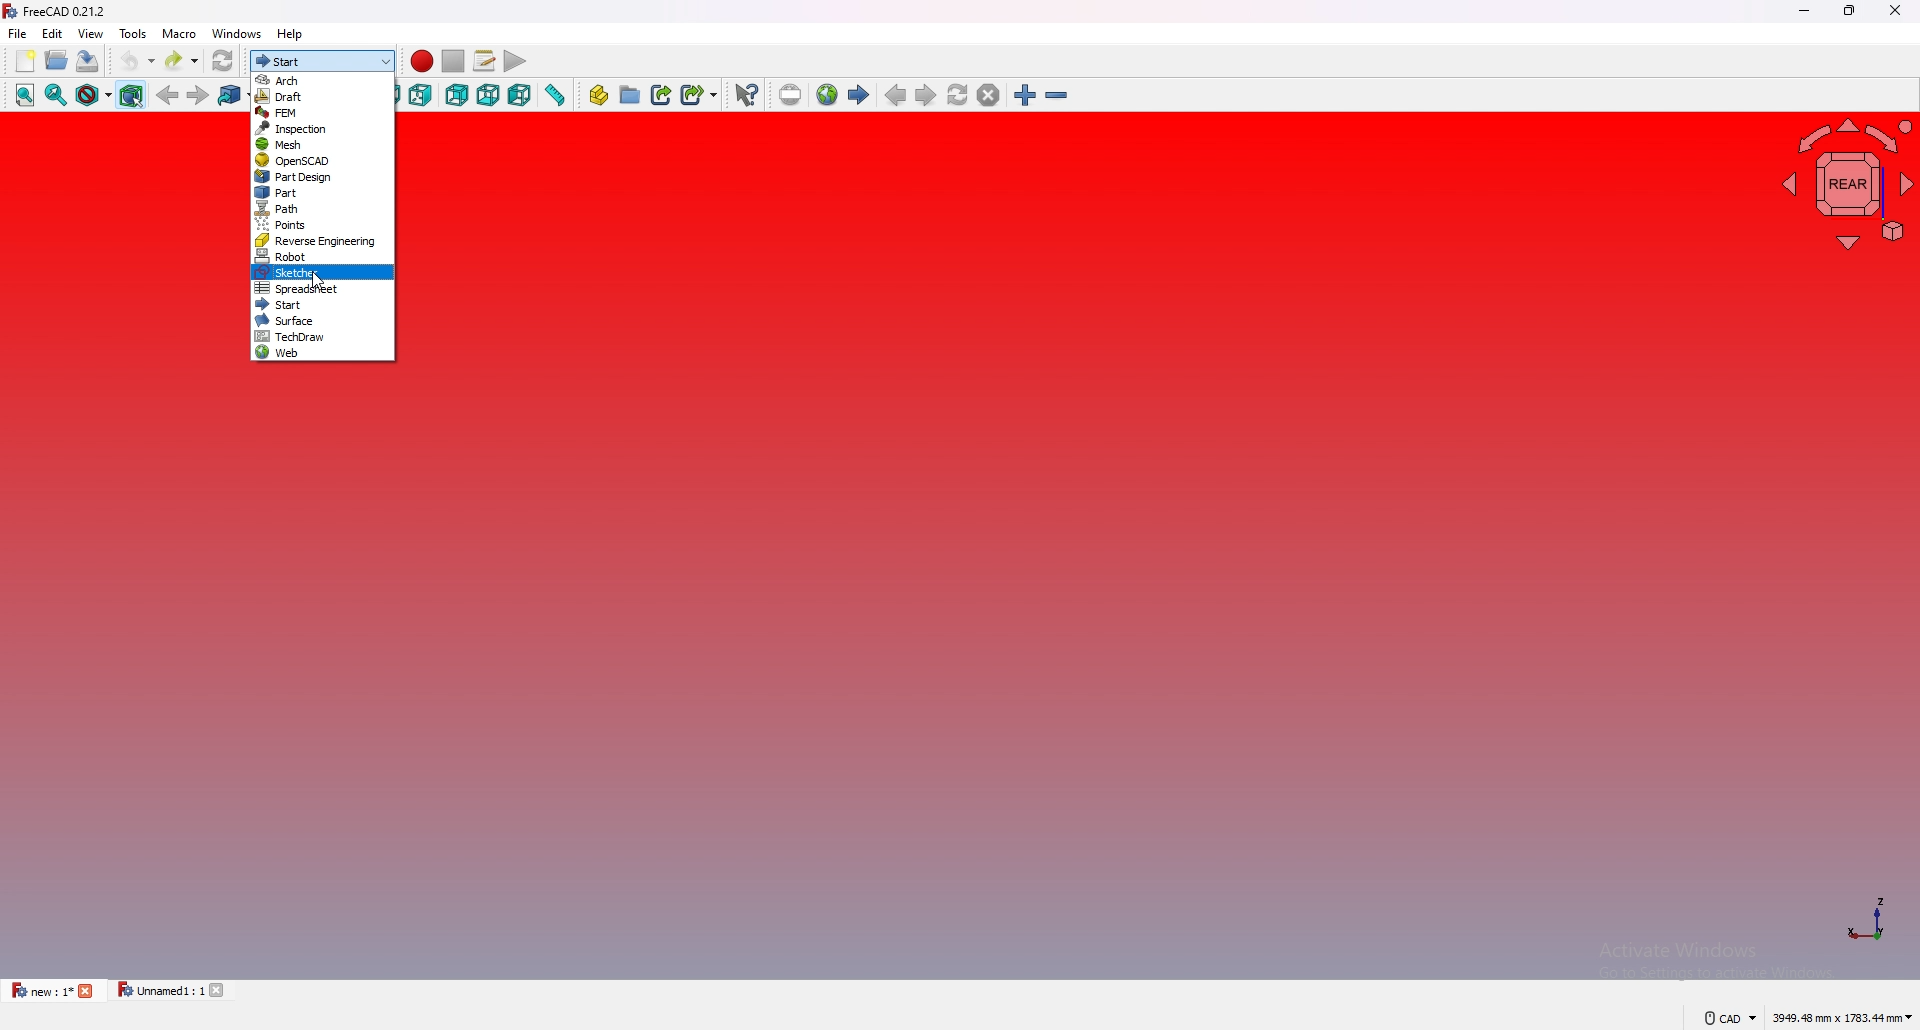 The width and height of the screenshot is (1920, 1030). What do you see at coordinates (324, 60) in the screenshot?
I see `start` at bounding box center [324, 60].